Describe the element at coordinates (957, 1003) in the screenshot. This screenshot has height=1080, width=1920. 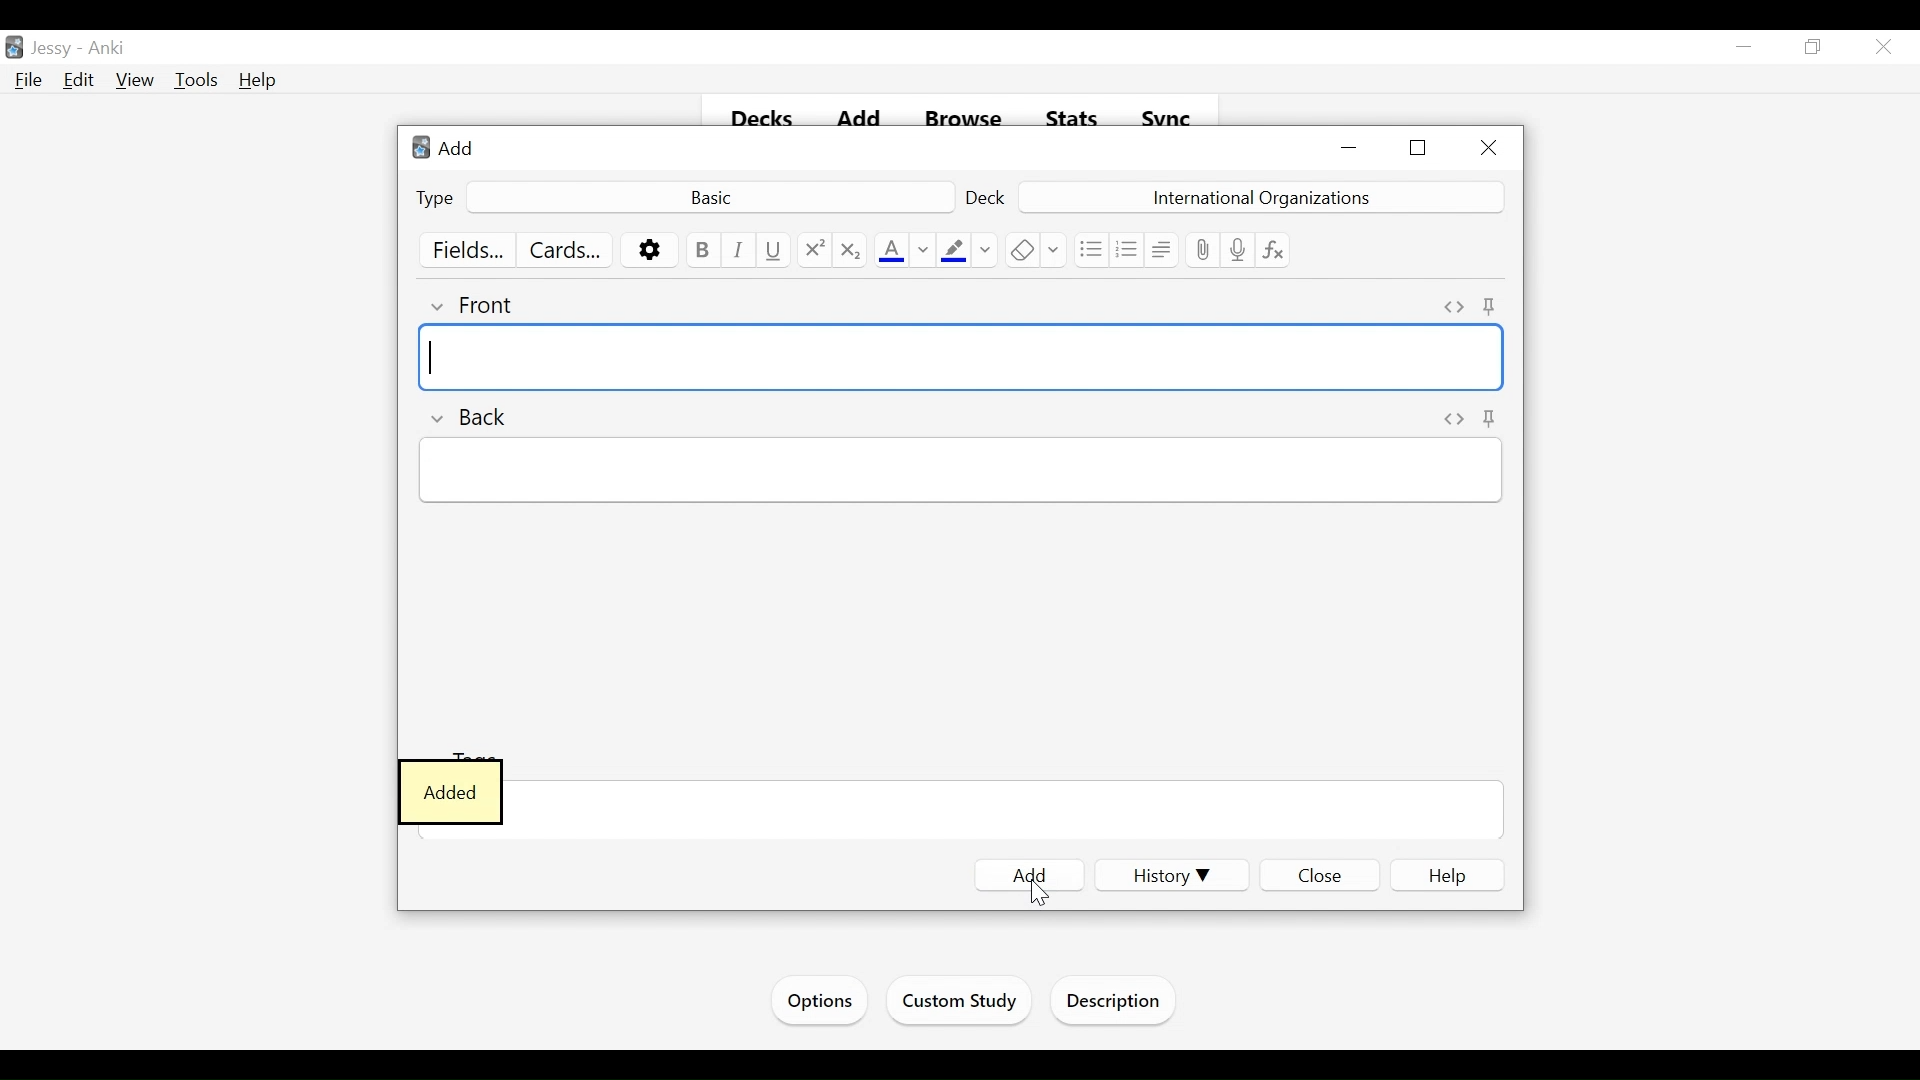
I see `Custom Study` at that location.